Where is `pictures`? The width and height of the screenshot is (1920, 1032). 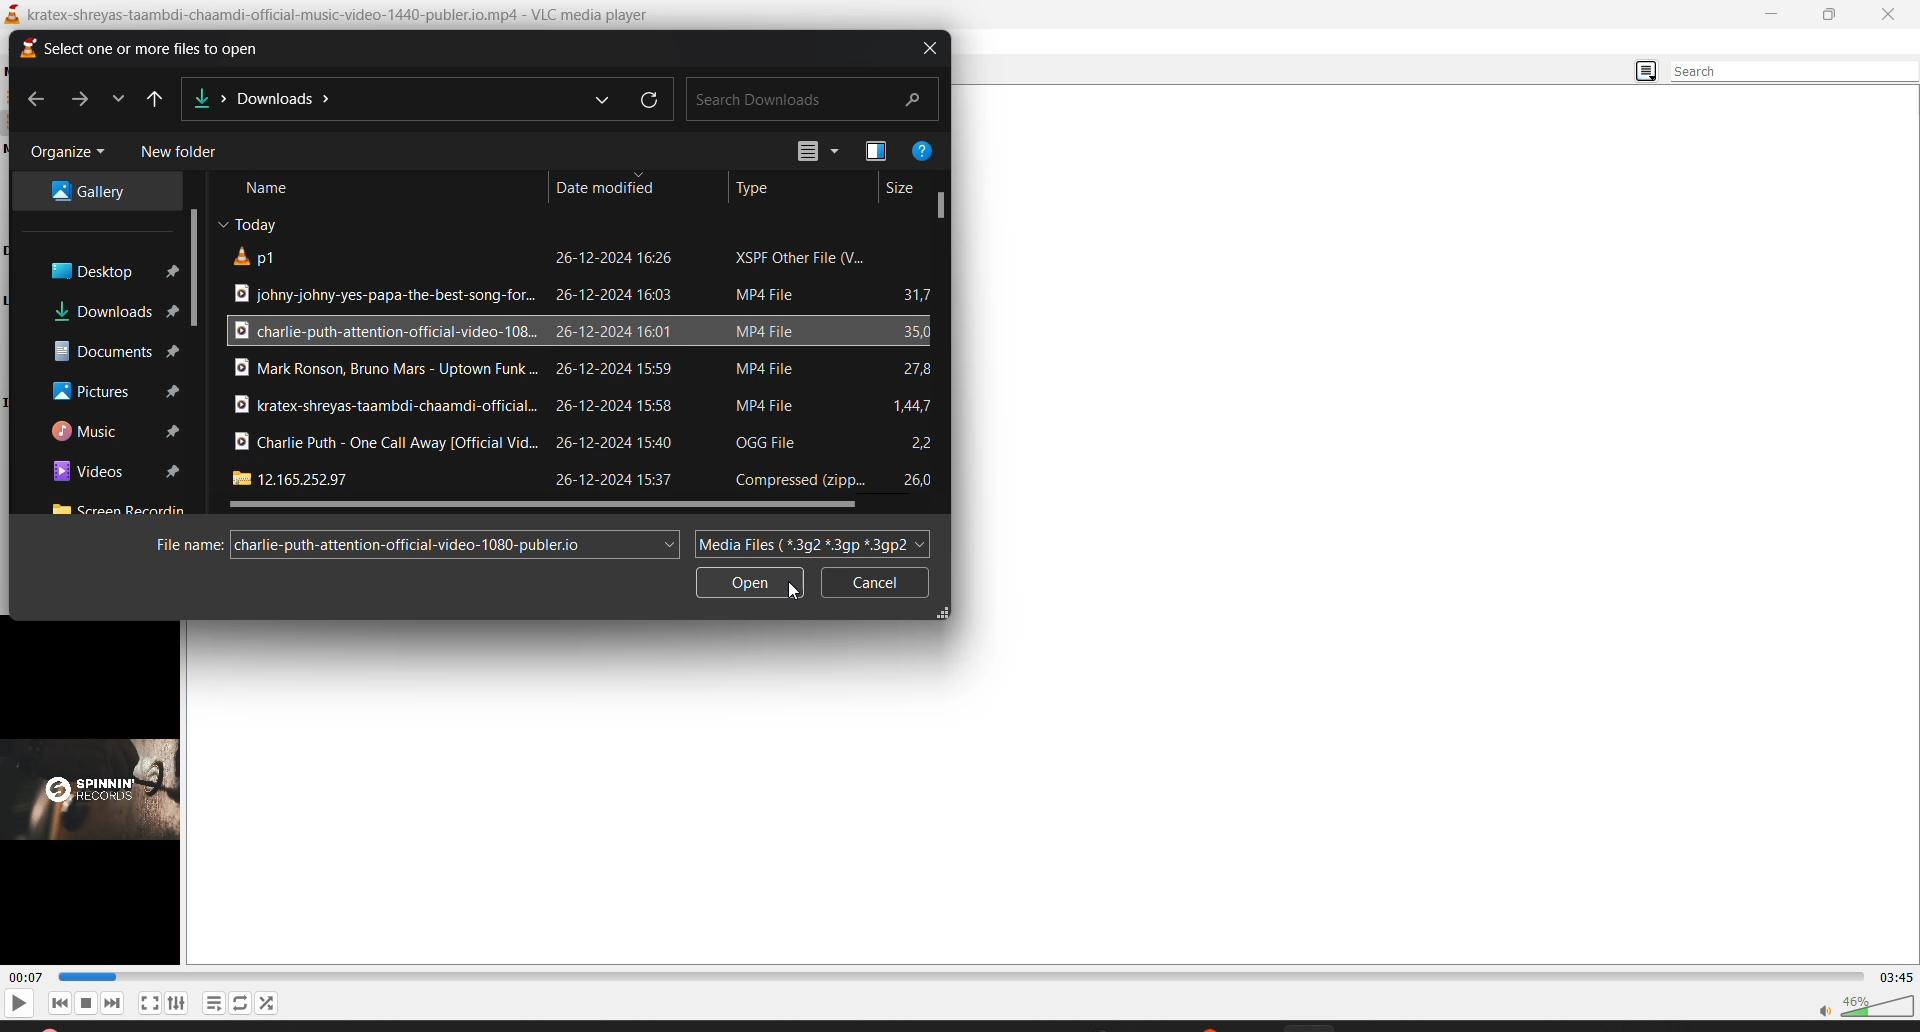 pictures is located at coordinates (127, 391).